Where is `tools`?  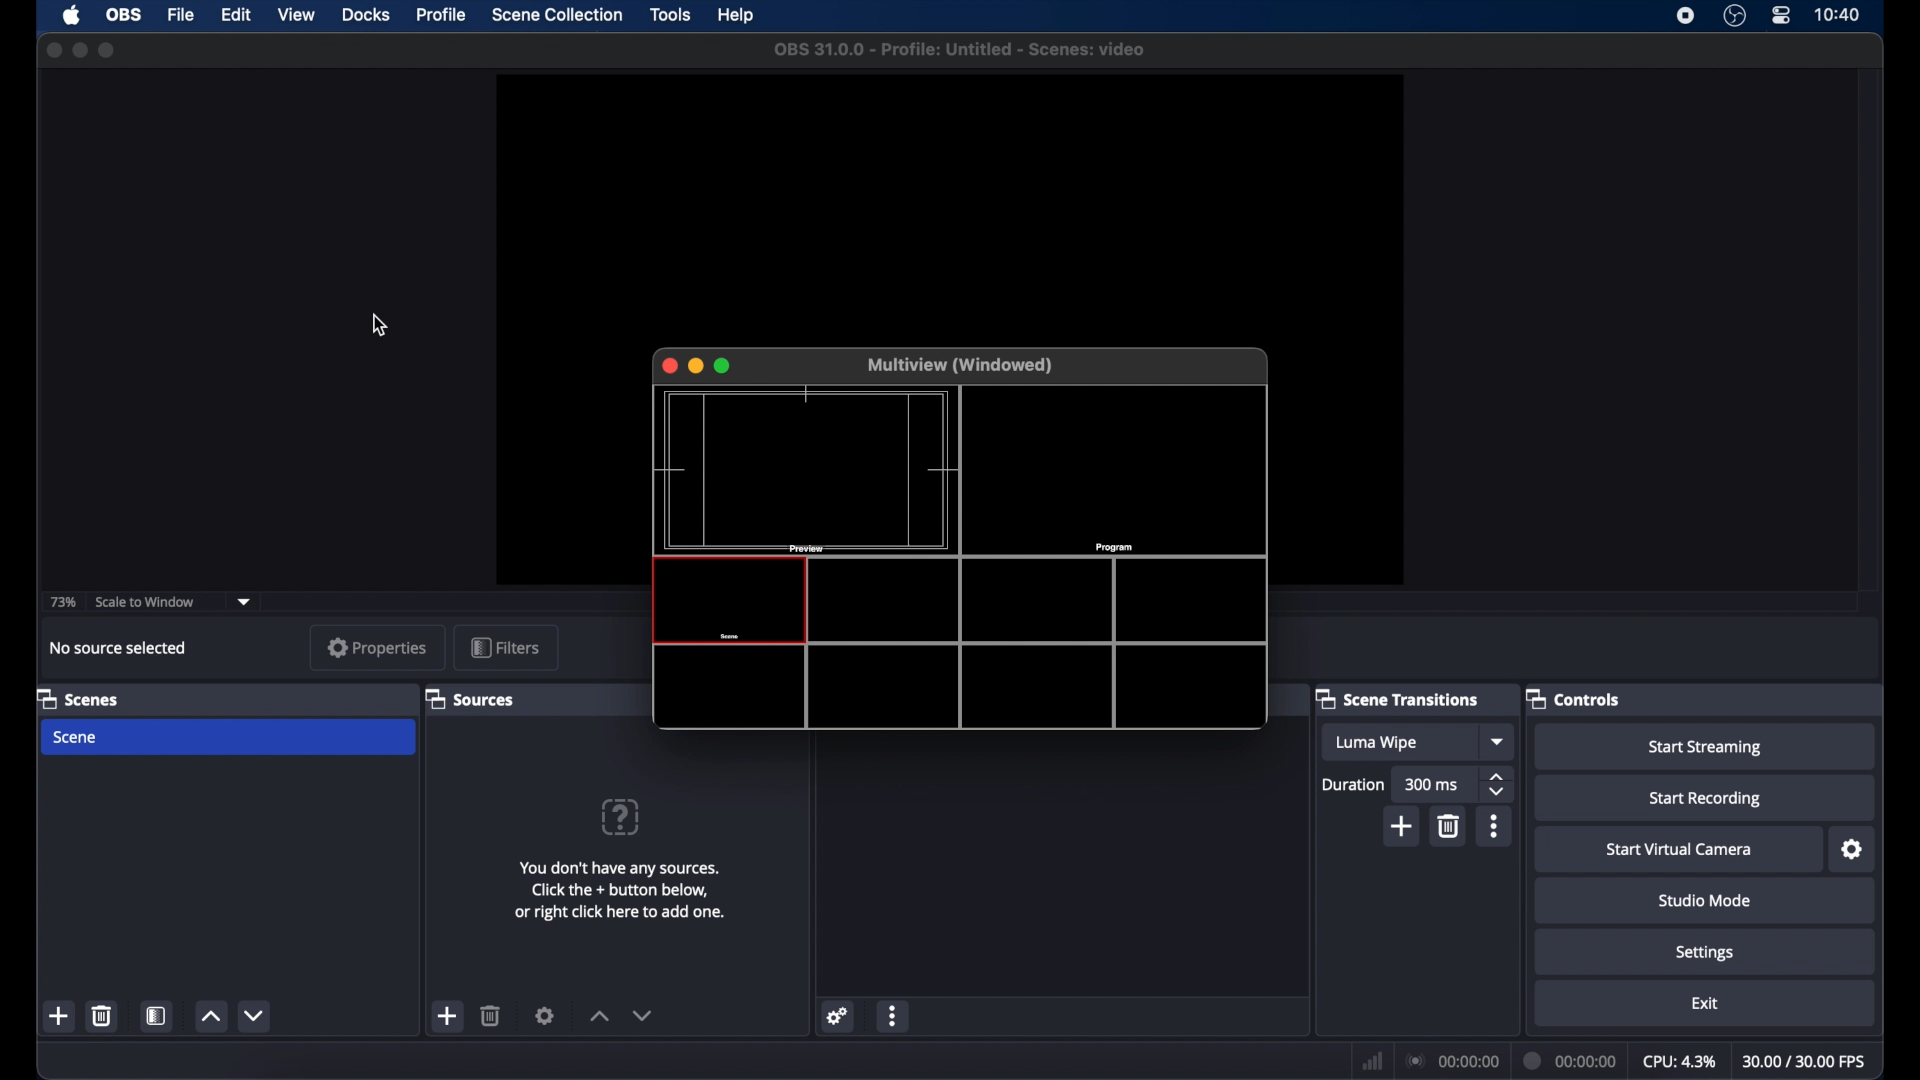
tools is located at coordinates (671, 15).